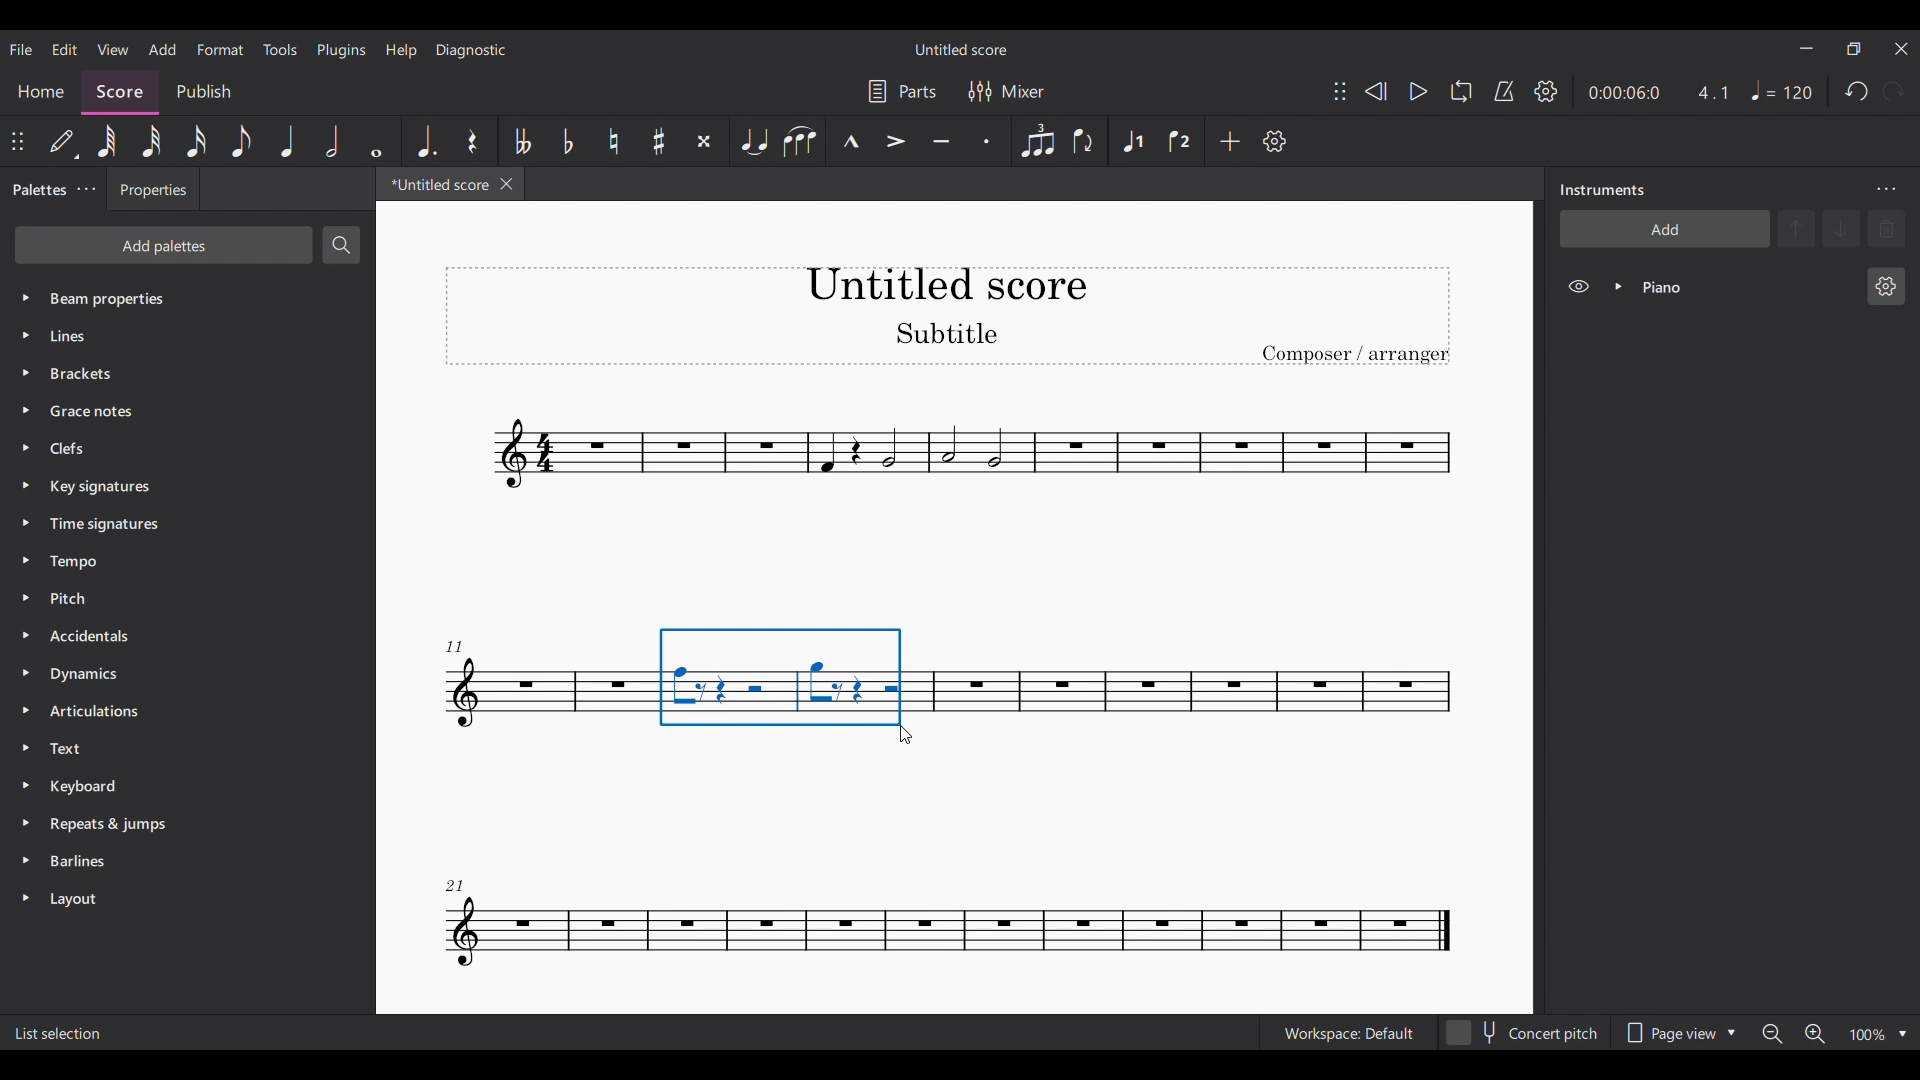 The image size is (1920, 1080). I want to click on Lines, so click(178, 335).